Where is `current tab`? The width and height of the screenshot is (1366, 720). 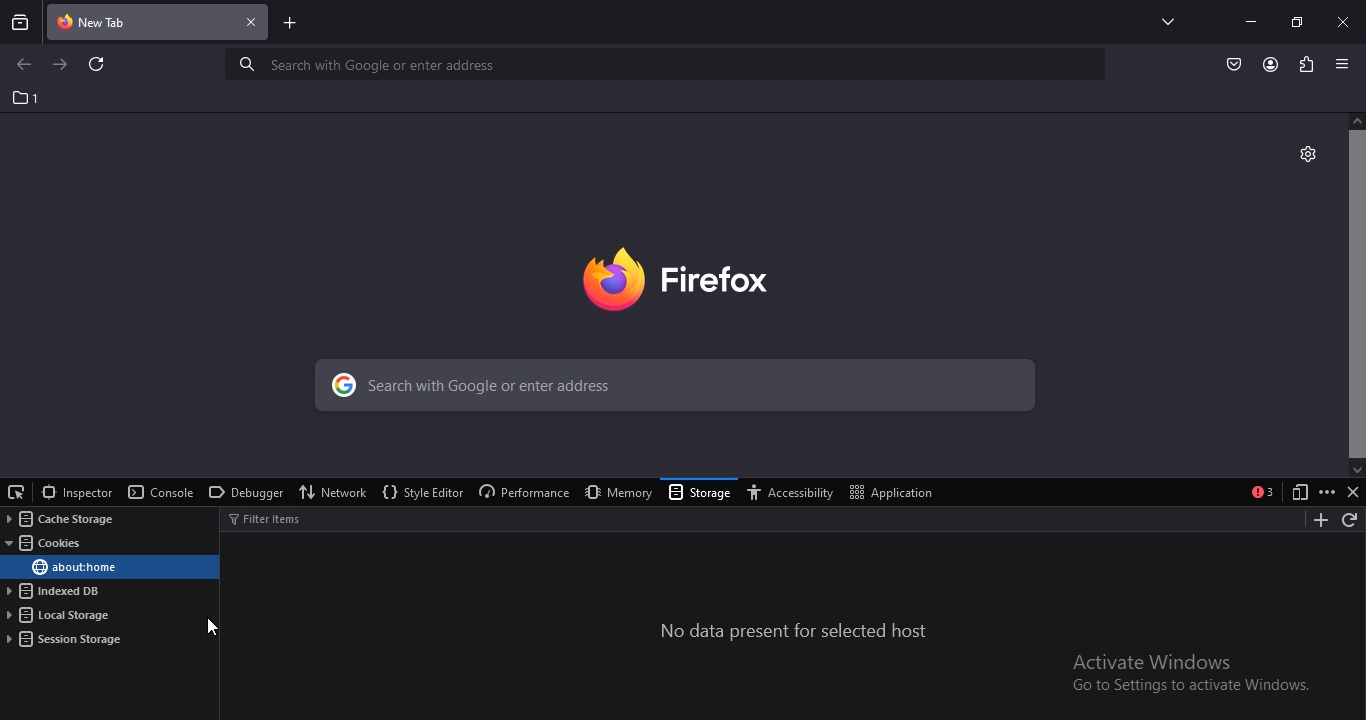
current tab is located at coordinates (159, 24).